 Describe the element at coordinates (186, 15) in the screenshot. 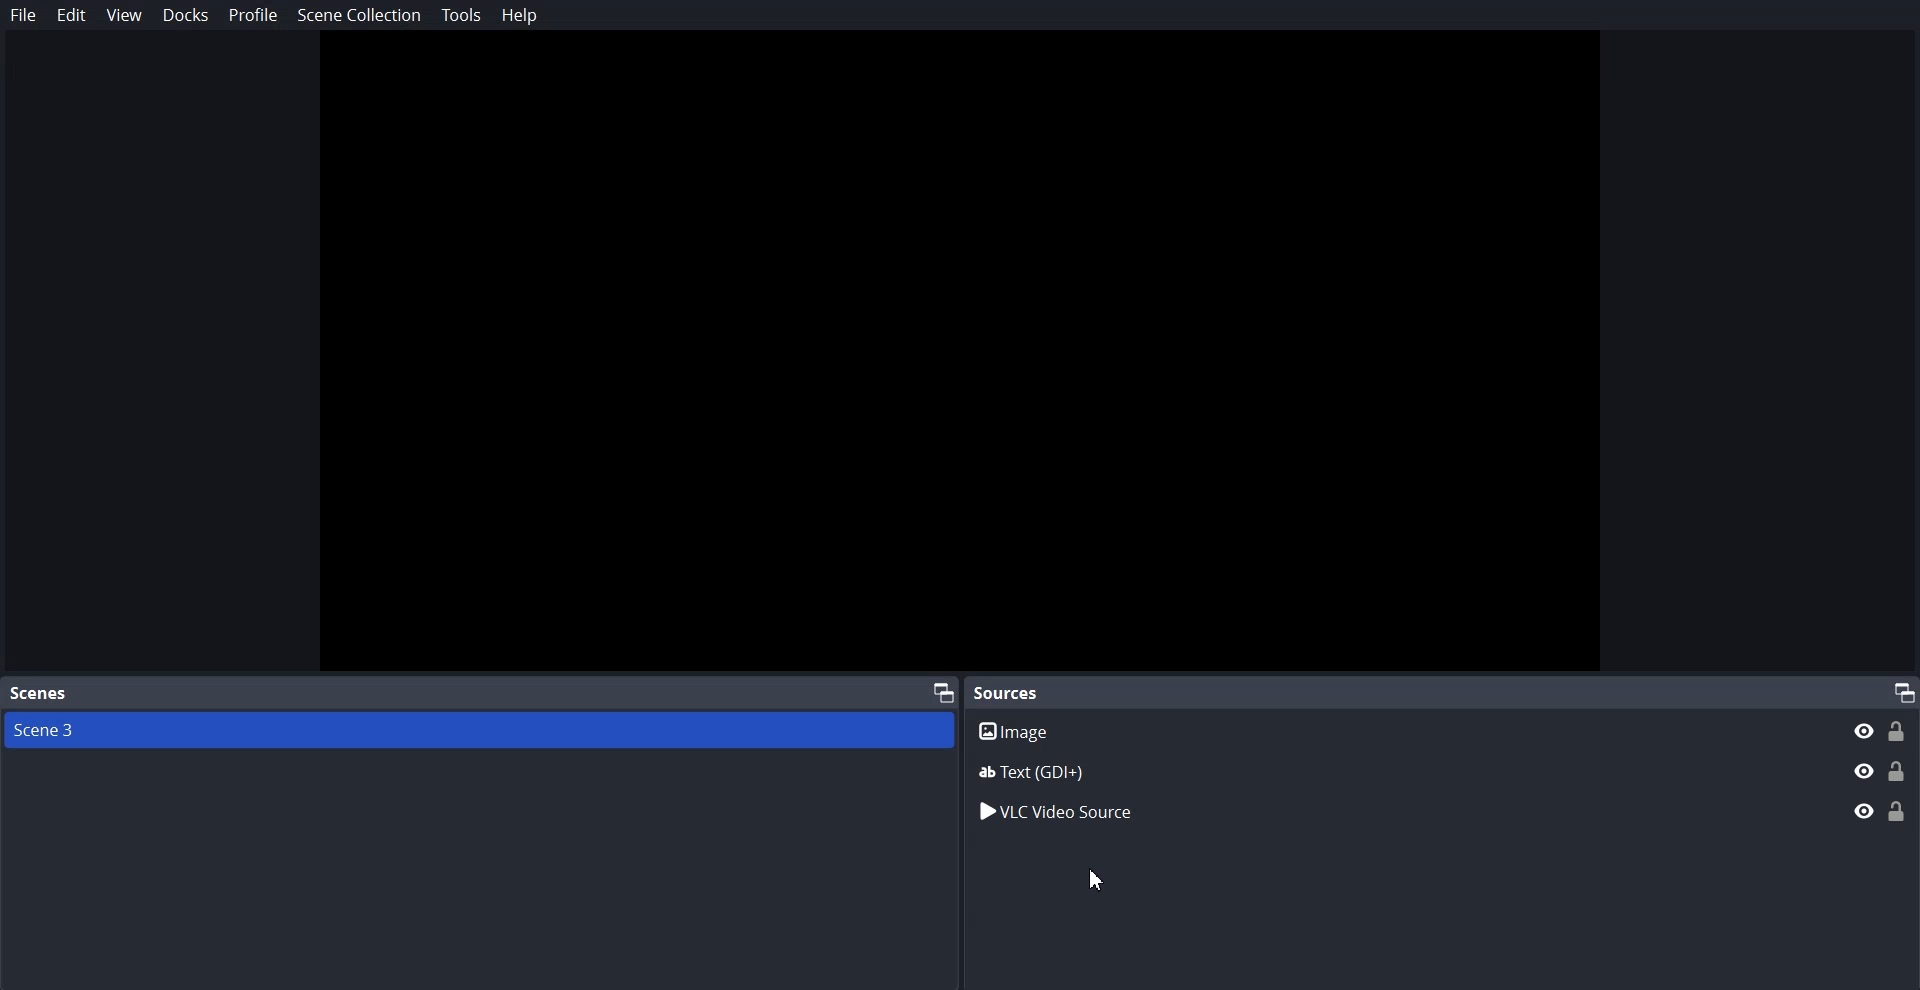

I see `Docks` at that location.